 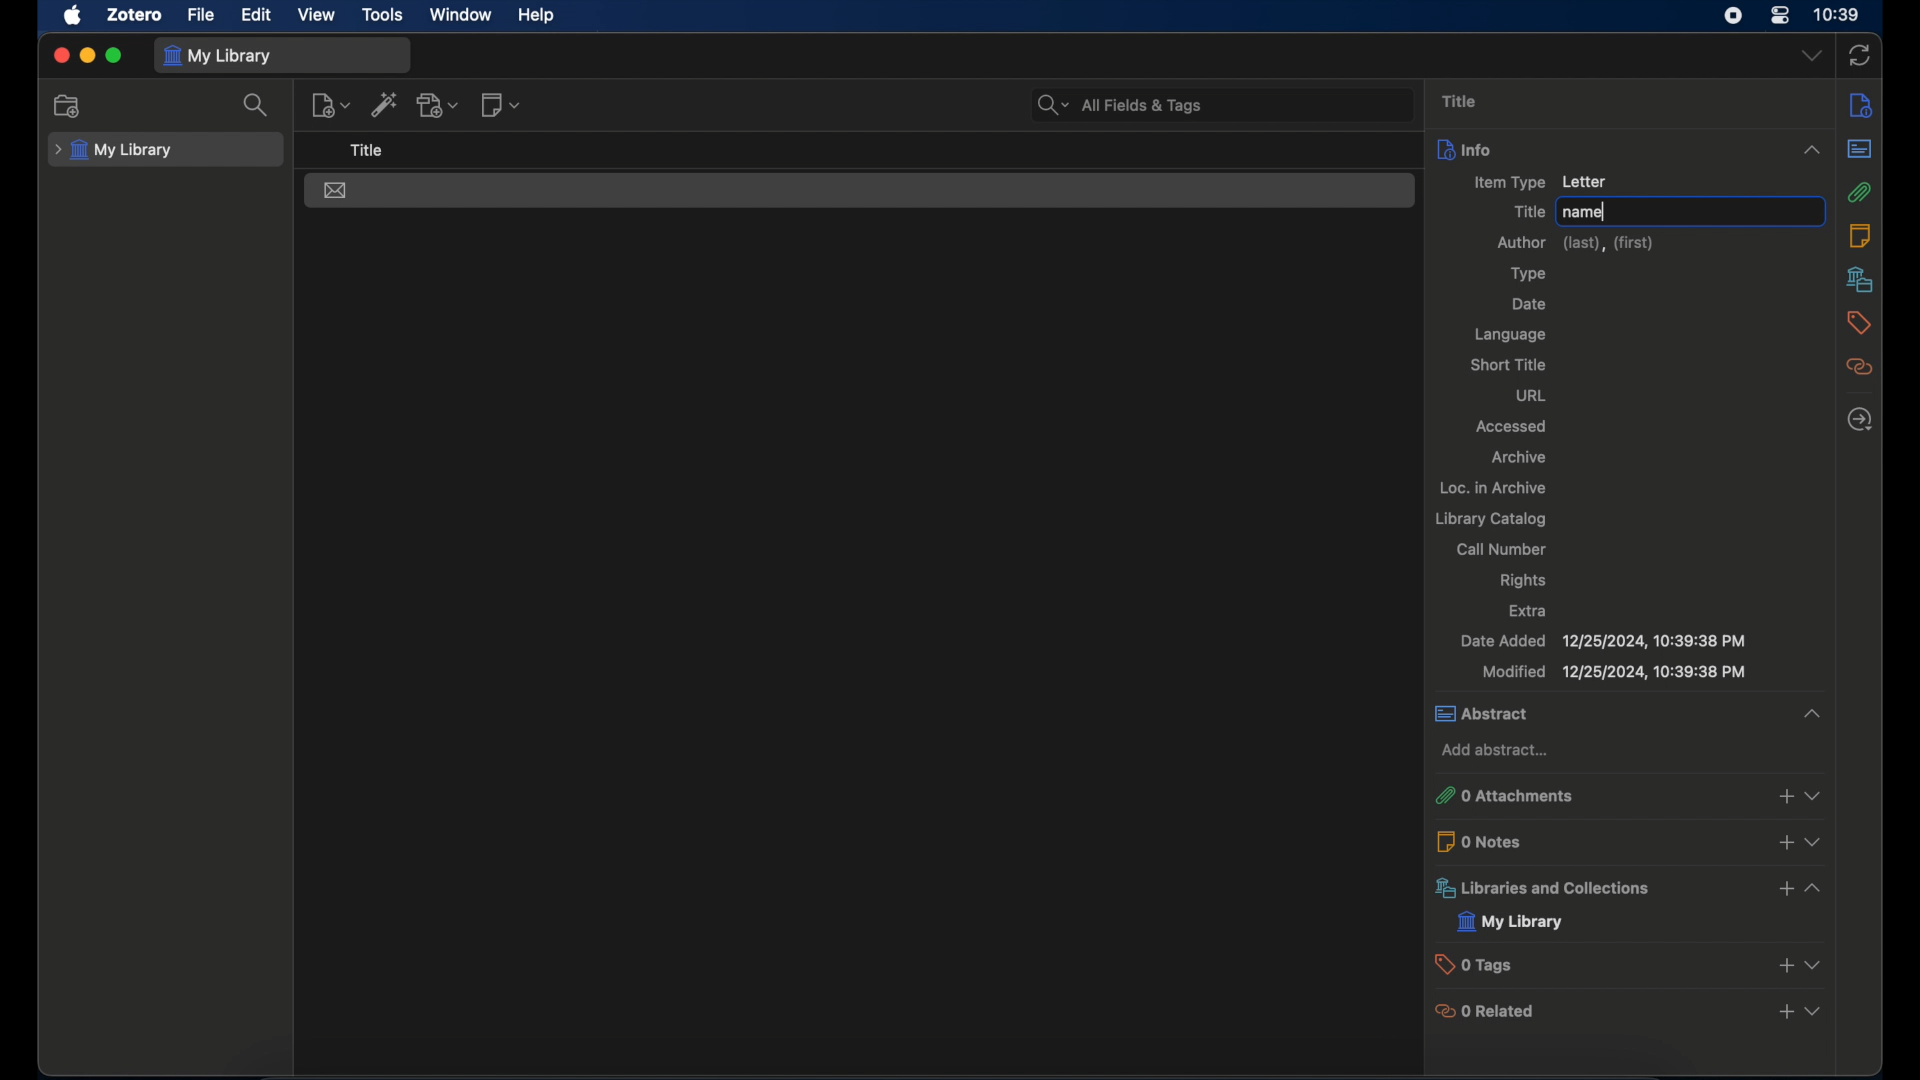 What do you see at coordinates (1482, 714) in the screenshot?
I see `abstract` at bounding box center [1482, 714].